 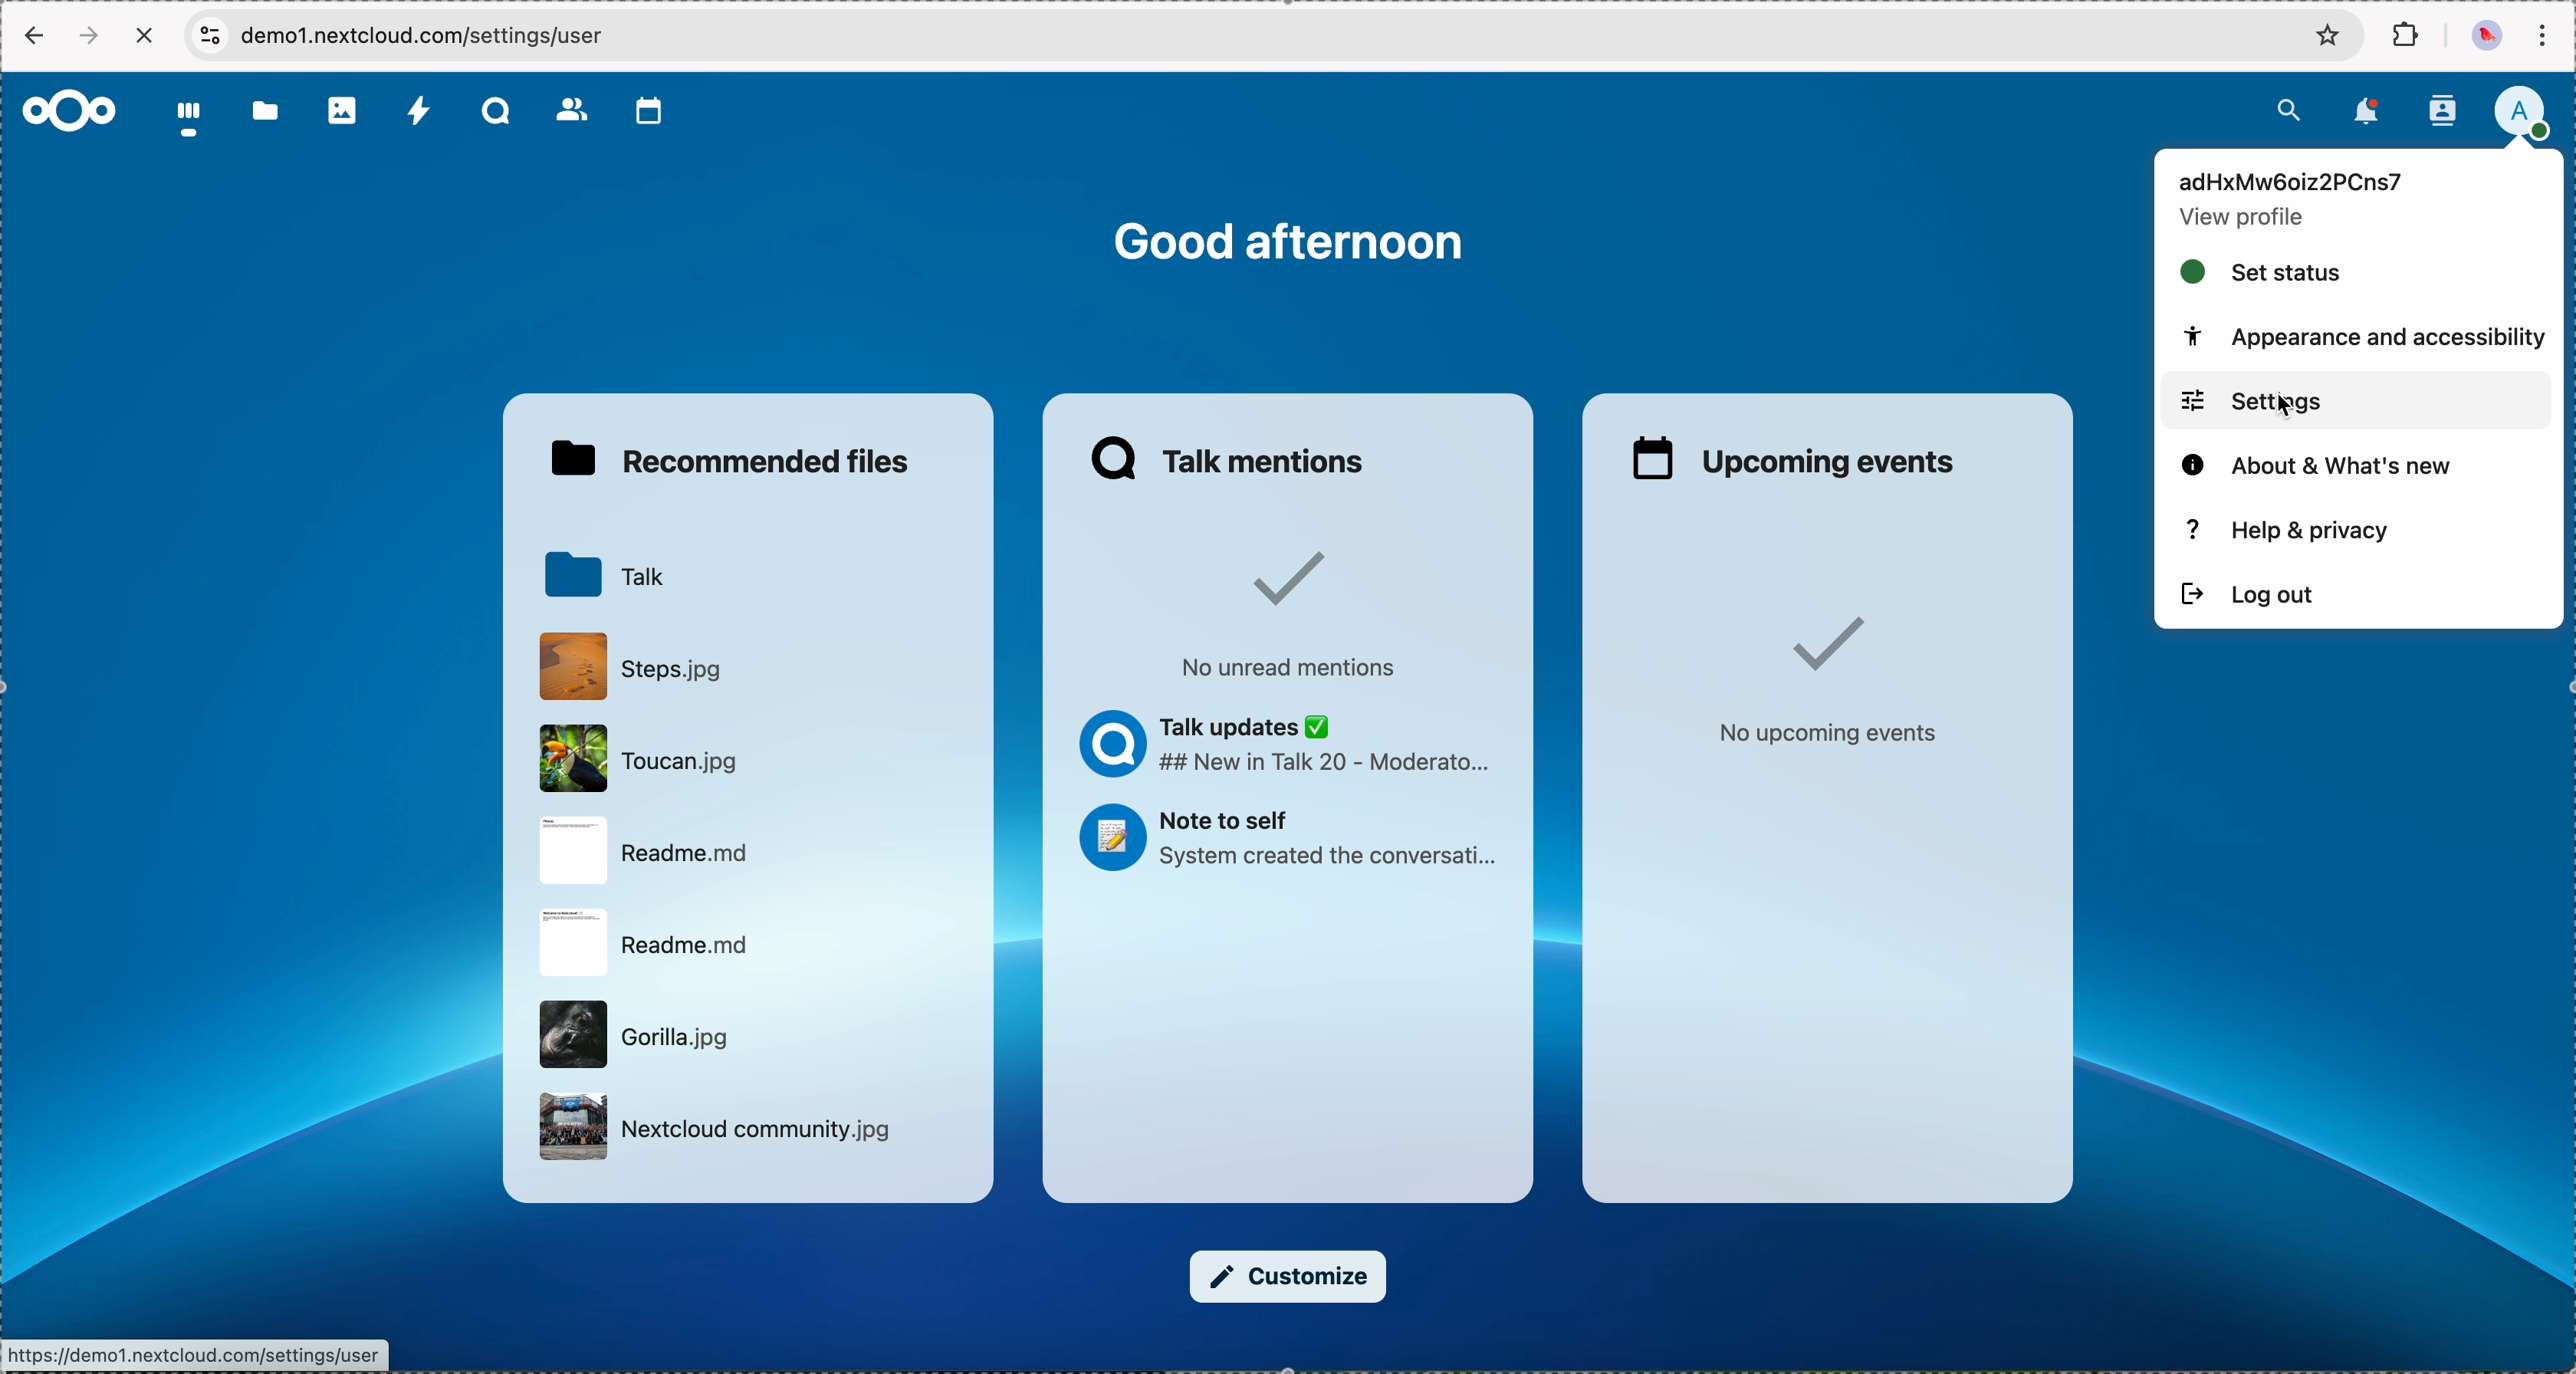 I want to click on favorites, so click(x=2328, y=37).